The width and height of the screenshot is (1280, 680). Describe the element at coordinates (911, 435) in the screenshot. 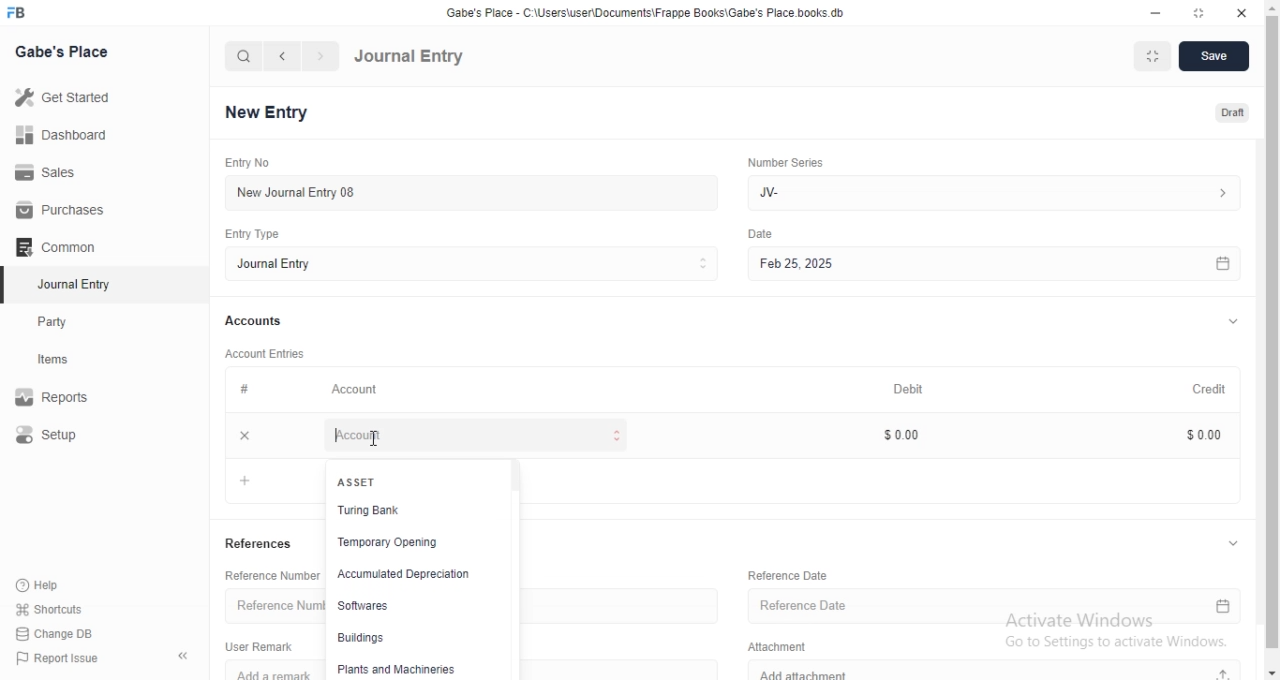

I see `$0.00` at that location.